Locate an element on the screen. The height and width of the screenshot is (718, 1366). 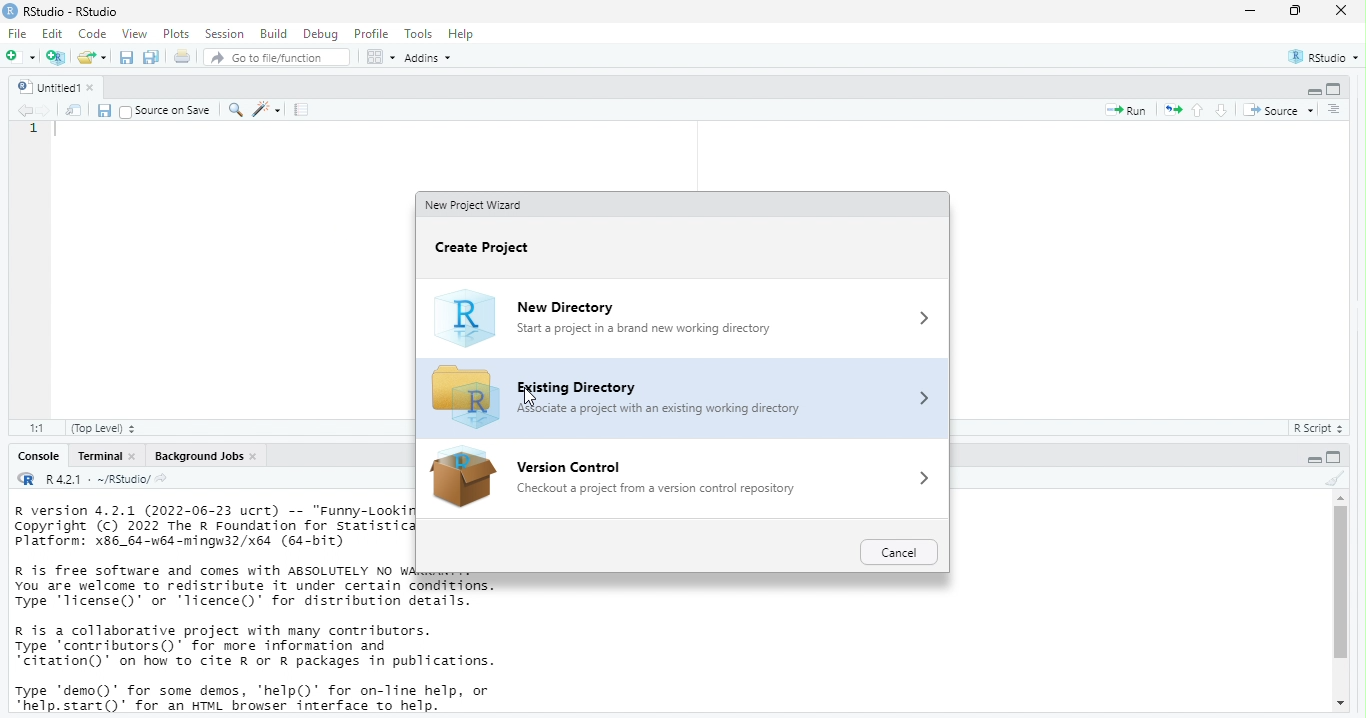
close is located at coordinates (1341, 11).